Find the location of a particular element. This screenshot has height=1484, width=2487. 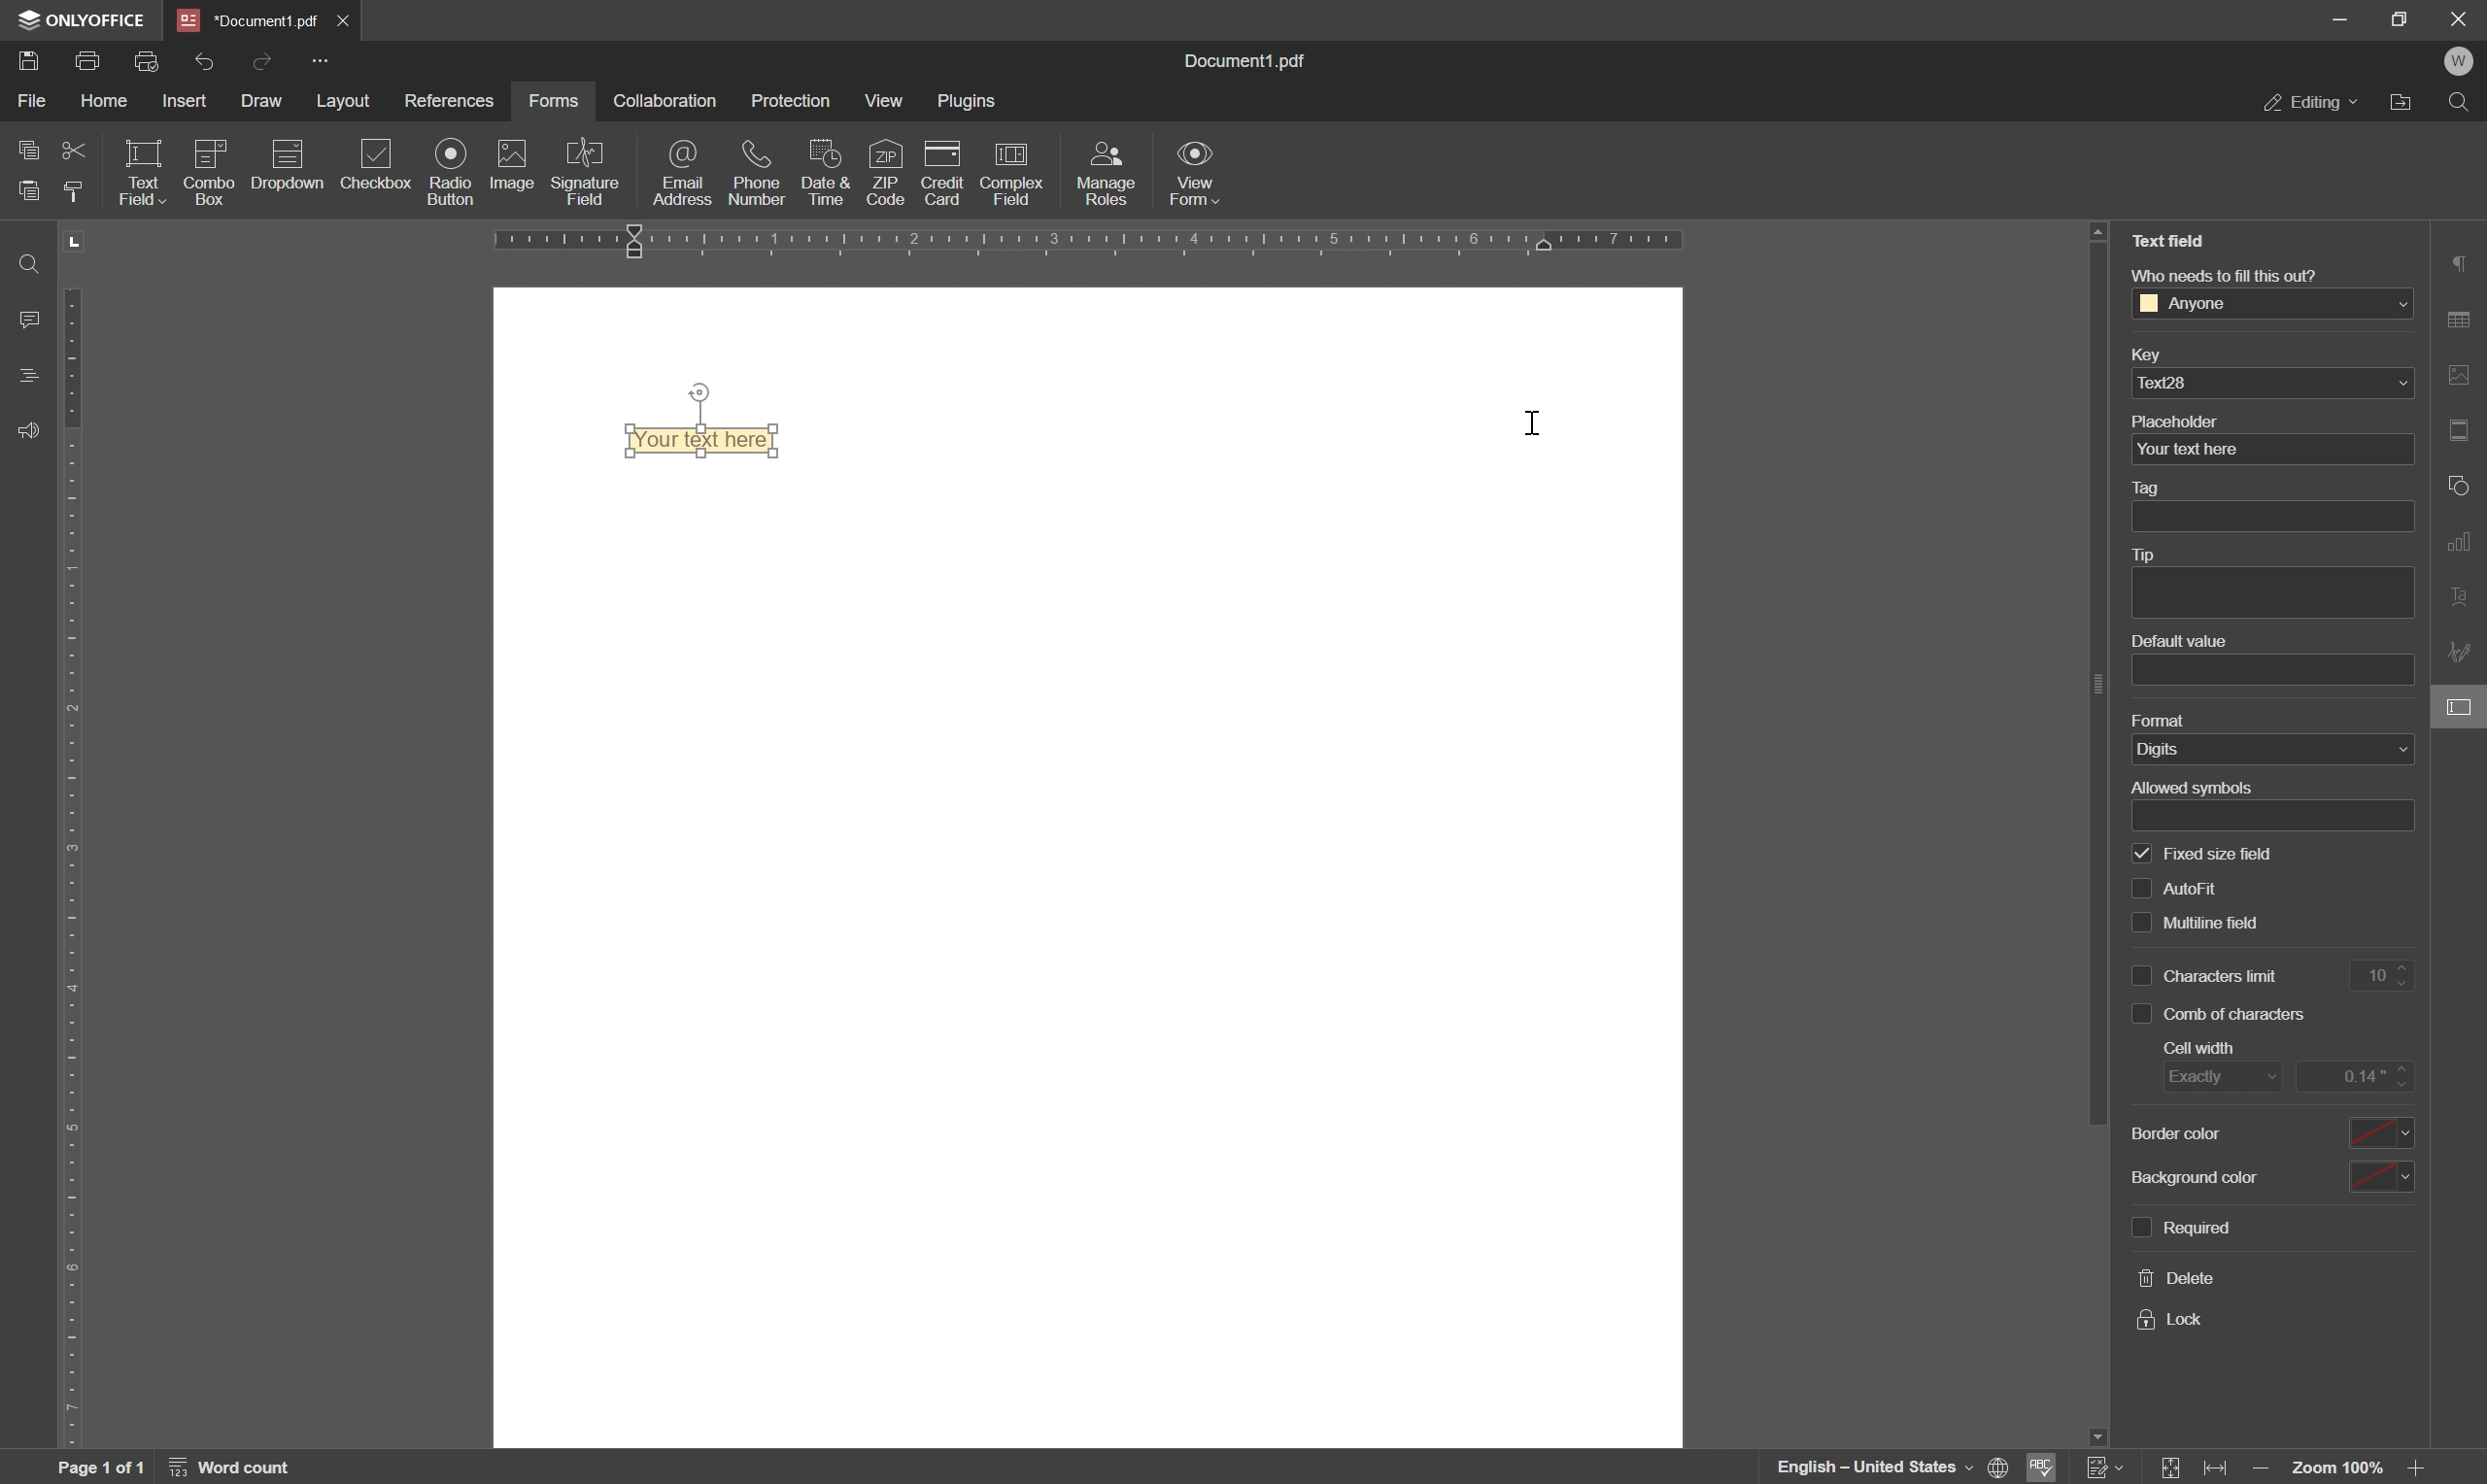

combo box is located at coordinates (209, 193).